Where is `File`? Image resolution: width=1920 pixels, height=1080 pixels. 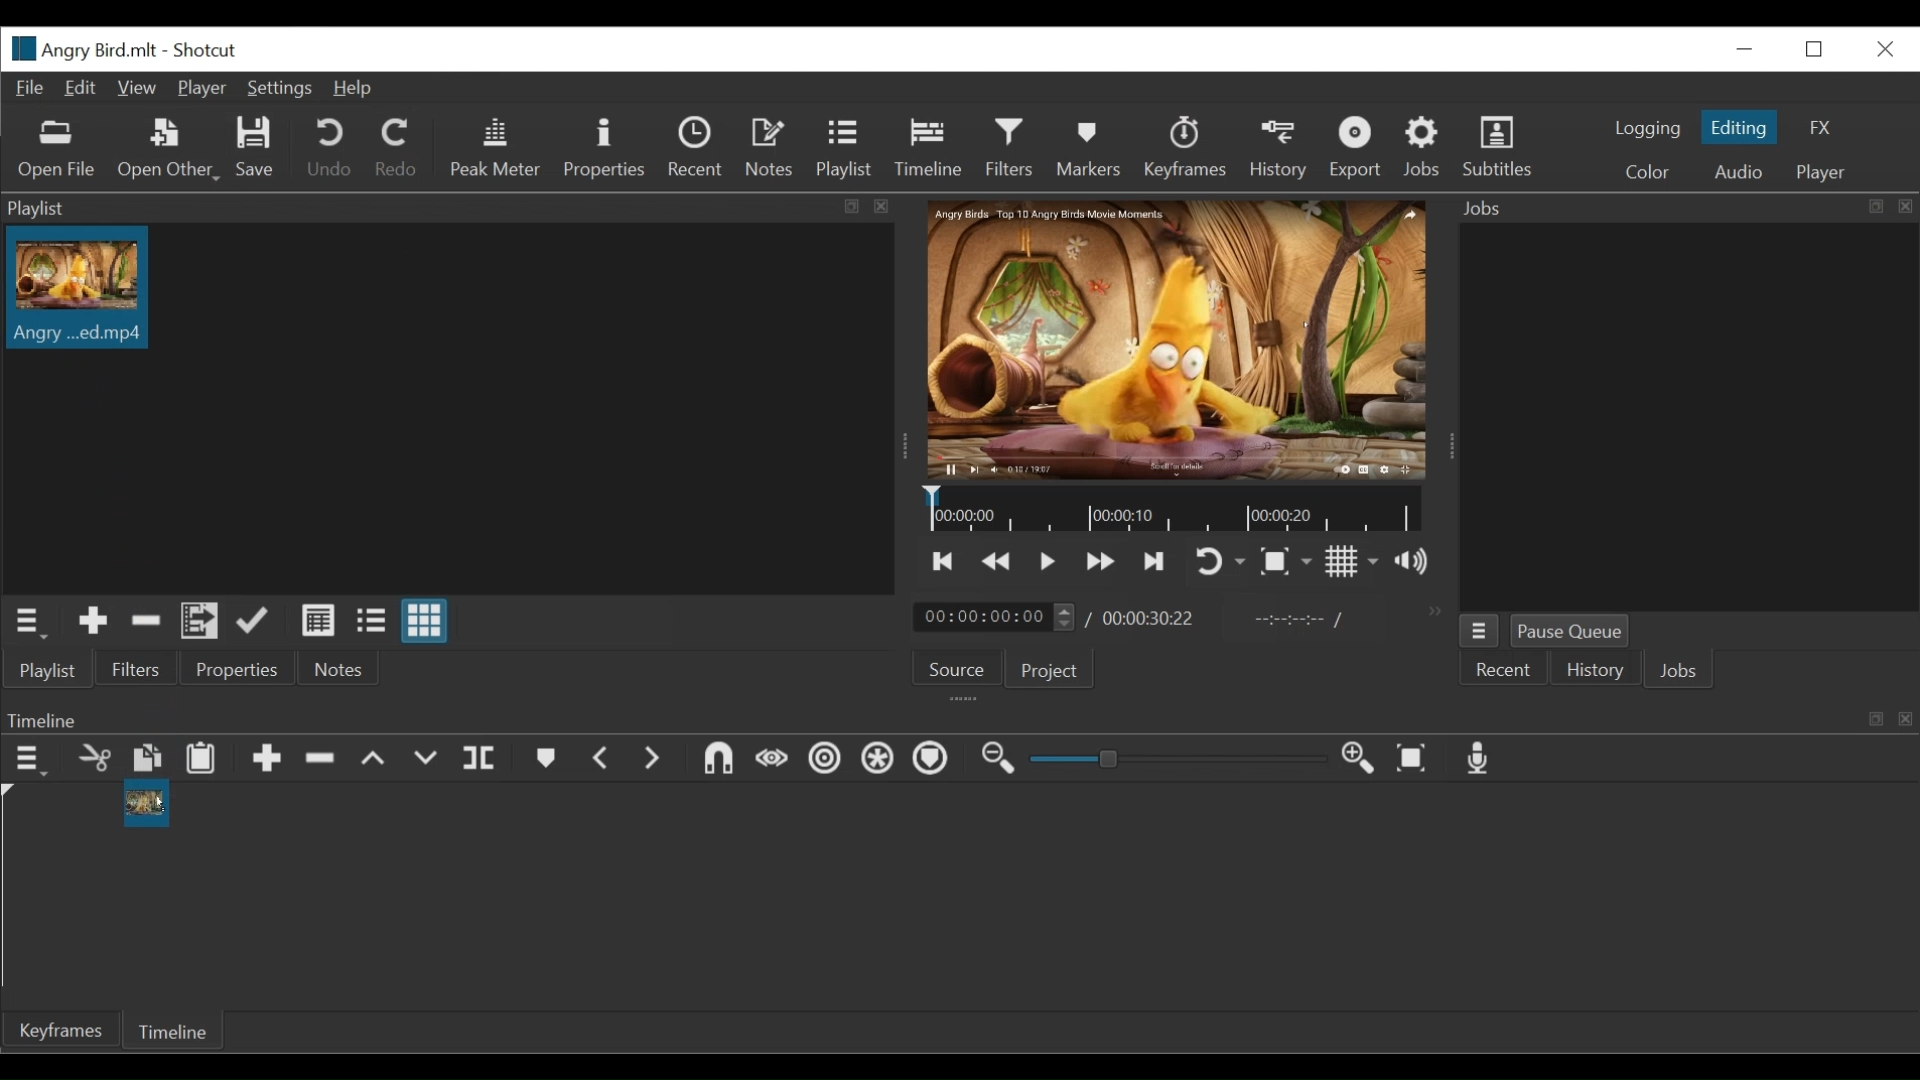
File is located at coordinates (29, 89).